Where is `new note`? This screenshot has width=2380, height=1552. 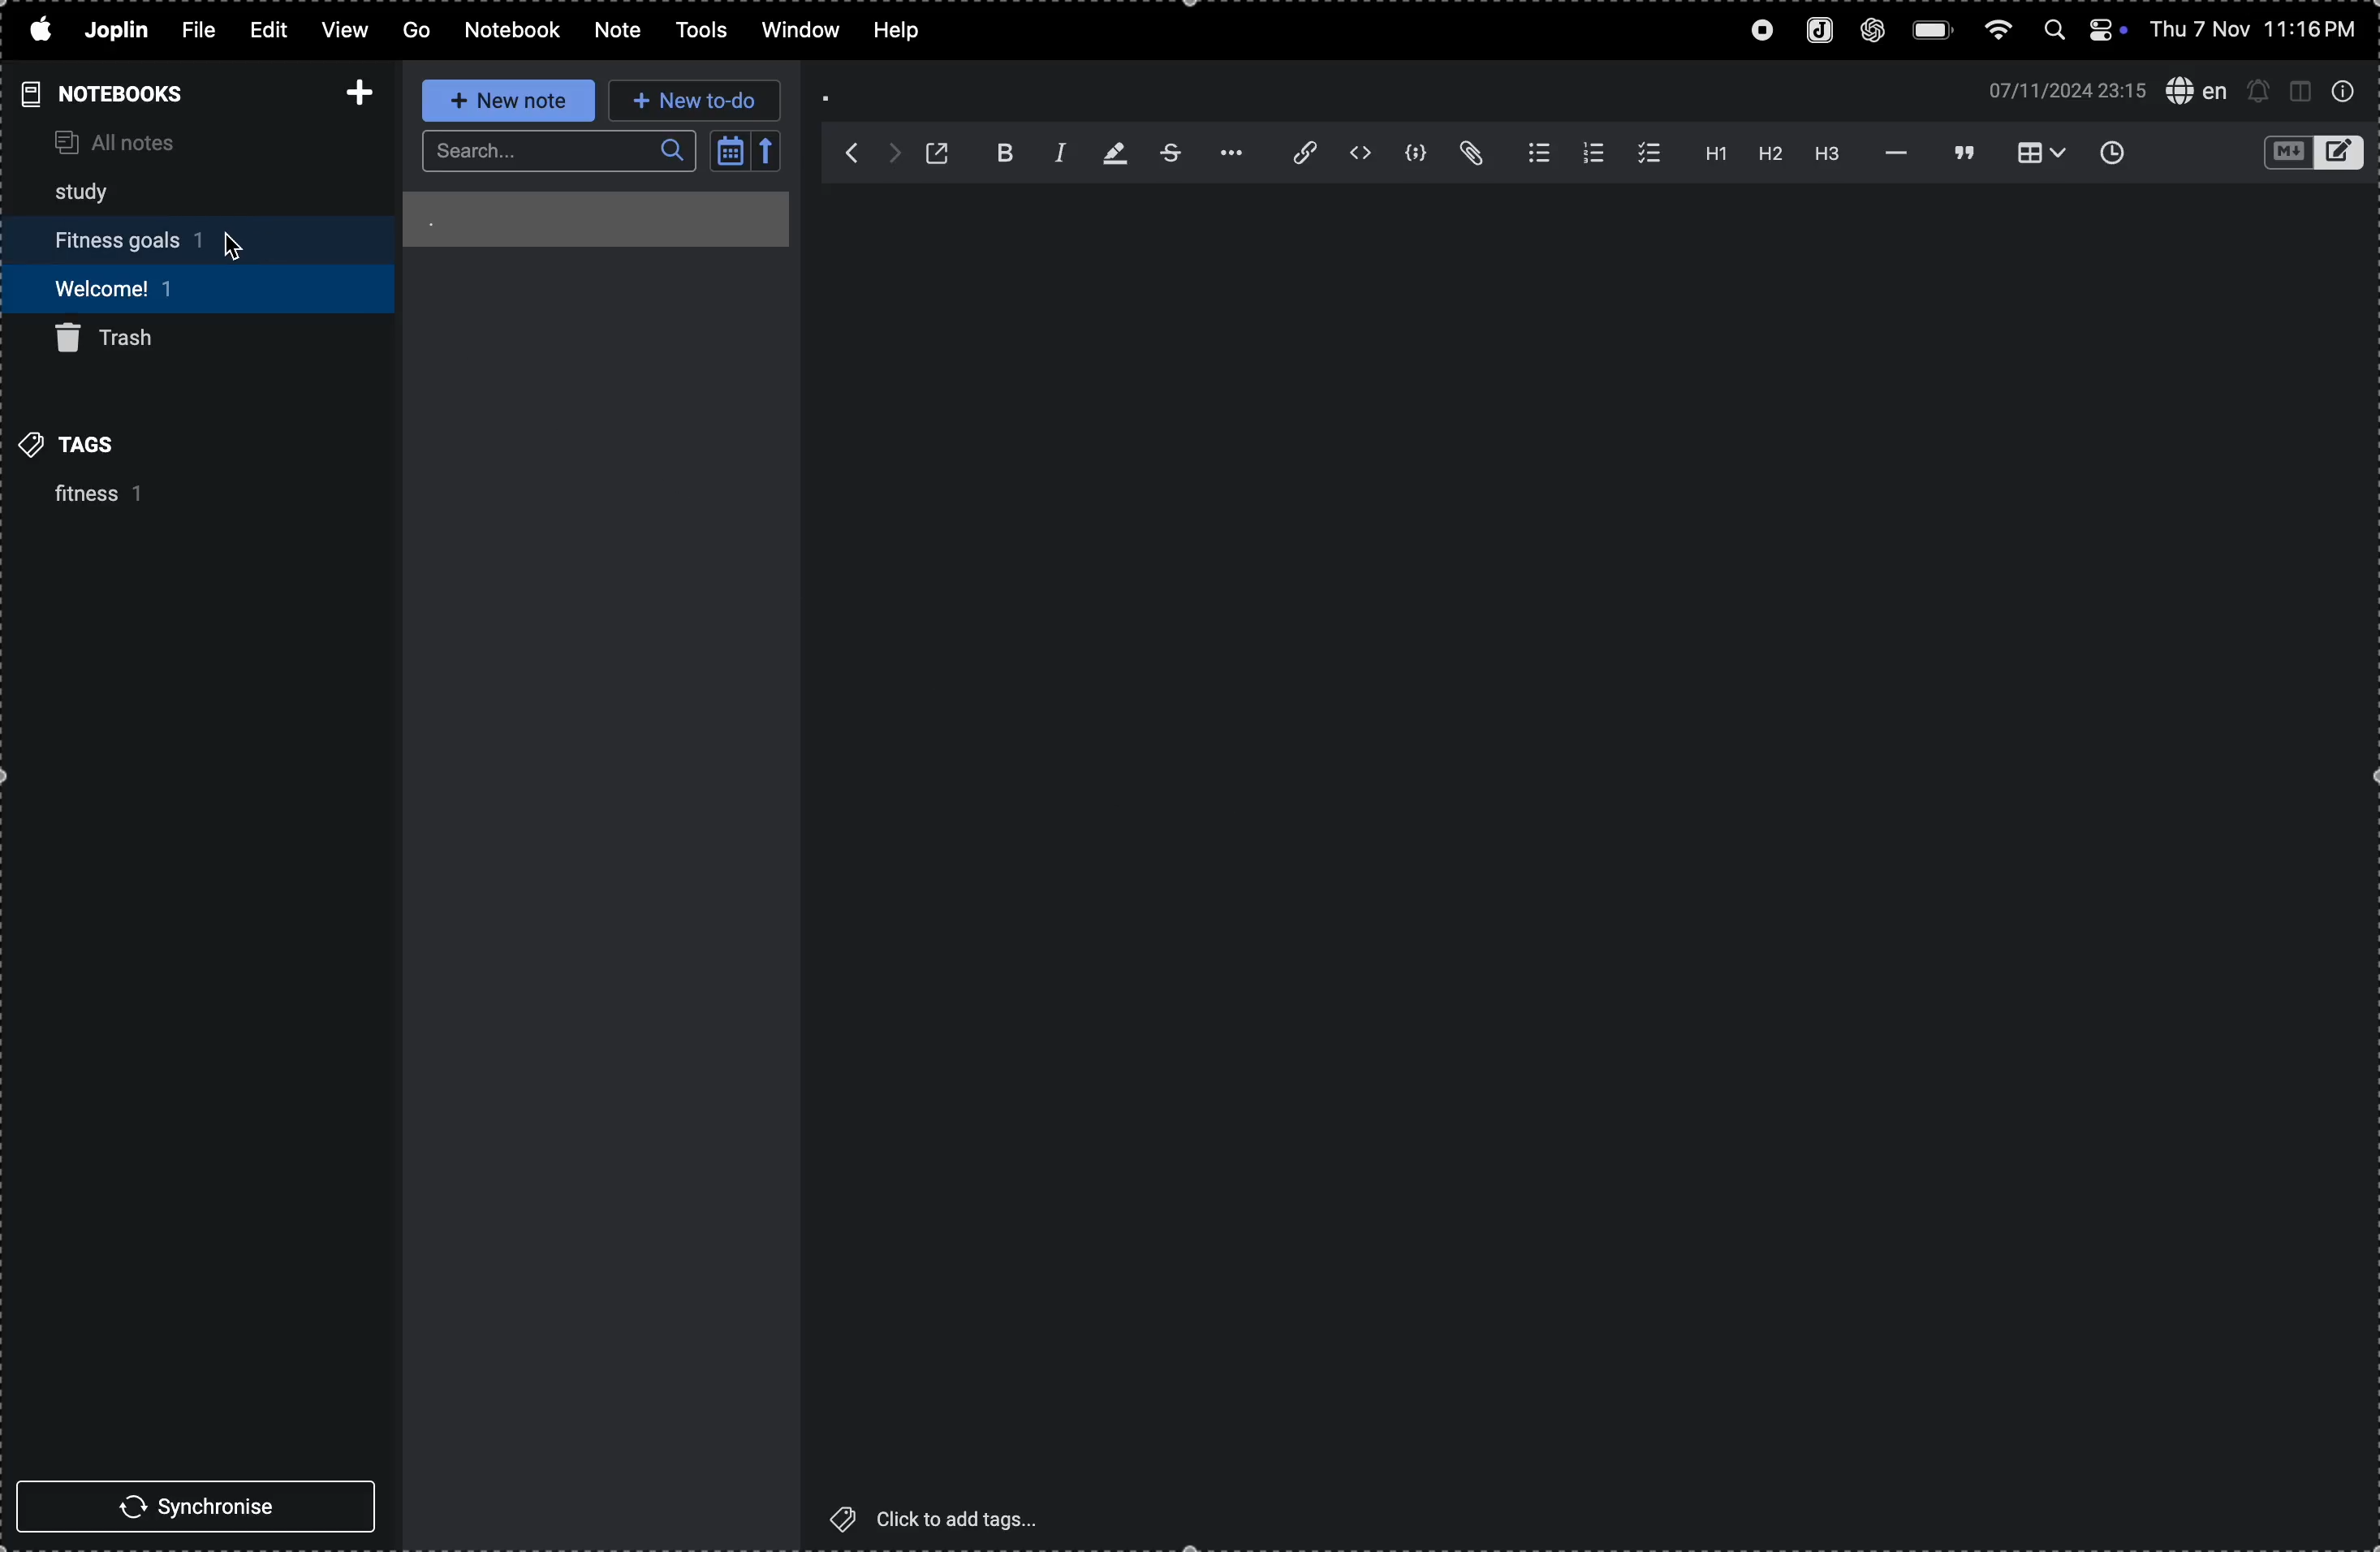
new note is located at coordinates (506, 99).